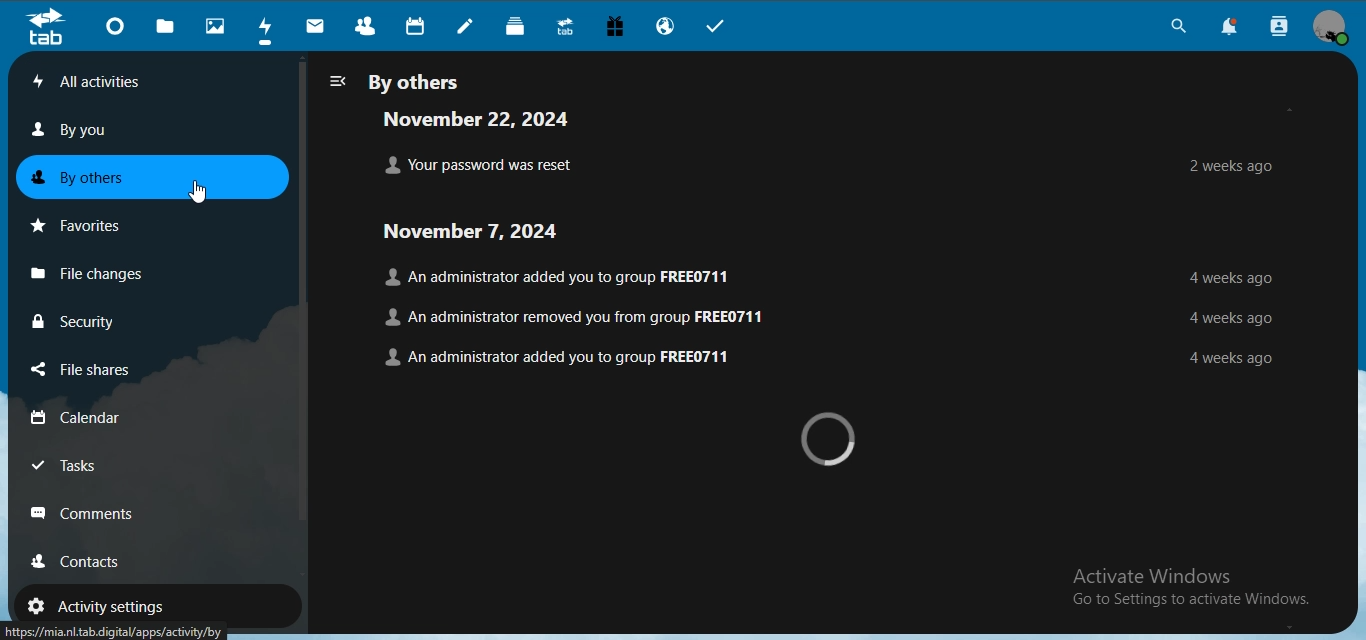 This screenshot has height=640, width=1366. What do you see at coordinates (823, 164) in the screenshot?
I see `Your password was reset 2 weeks ago` at bounding box center [823, 164].